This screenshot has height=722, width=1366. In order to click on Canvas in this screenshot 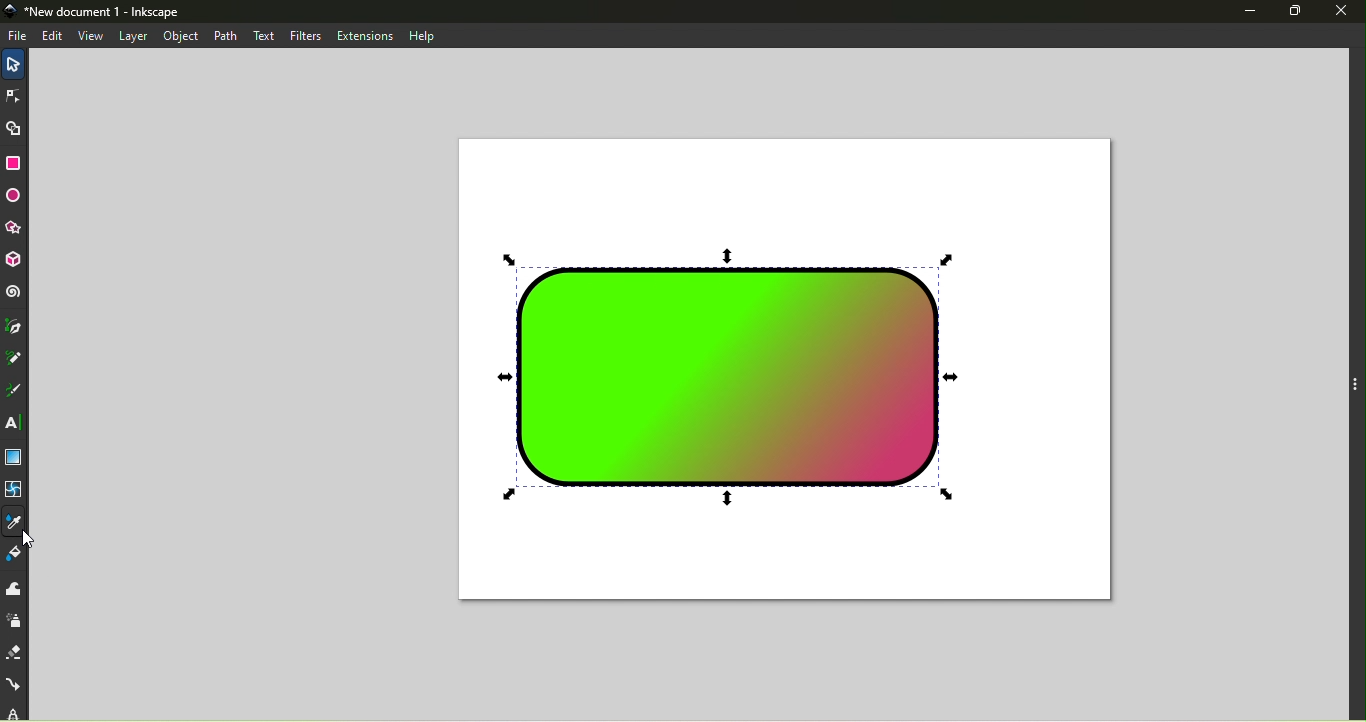, I will do `click(783, 371)`.